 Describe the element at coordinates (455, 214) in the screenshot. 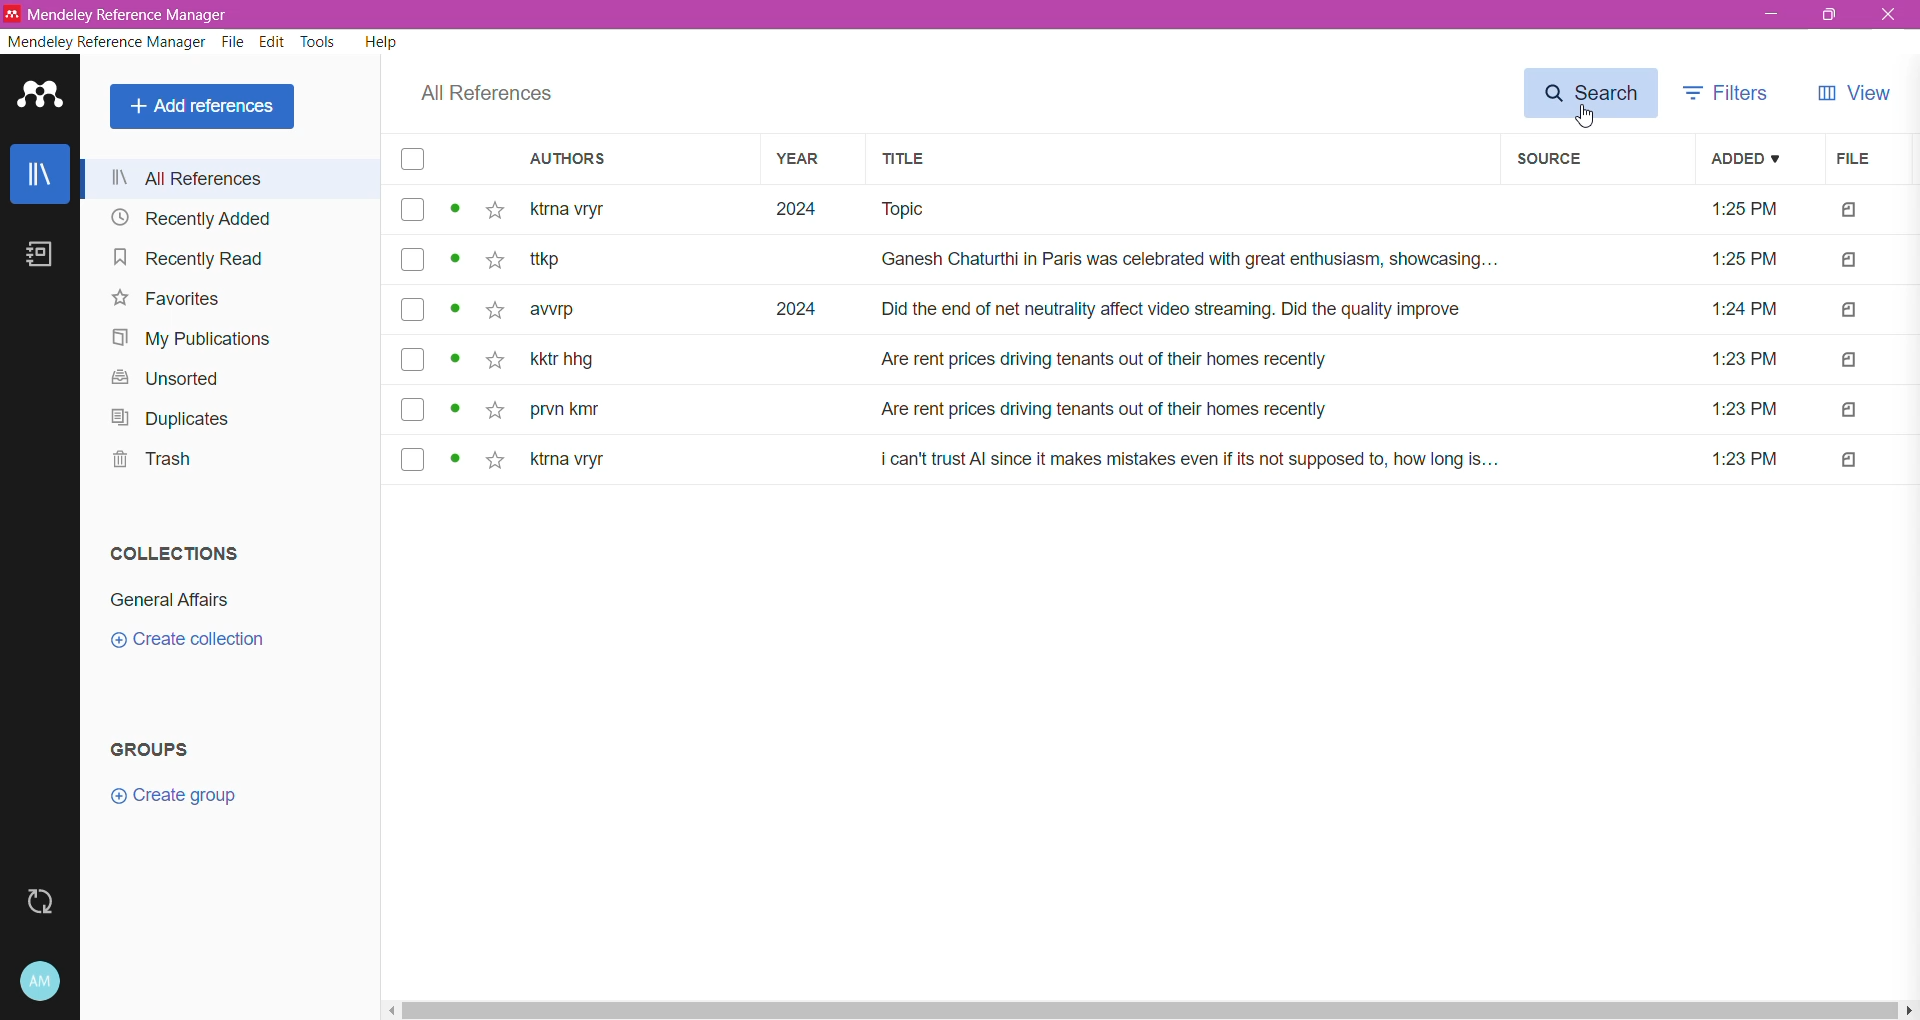

I see `Click to view details` at that location.